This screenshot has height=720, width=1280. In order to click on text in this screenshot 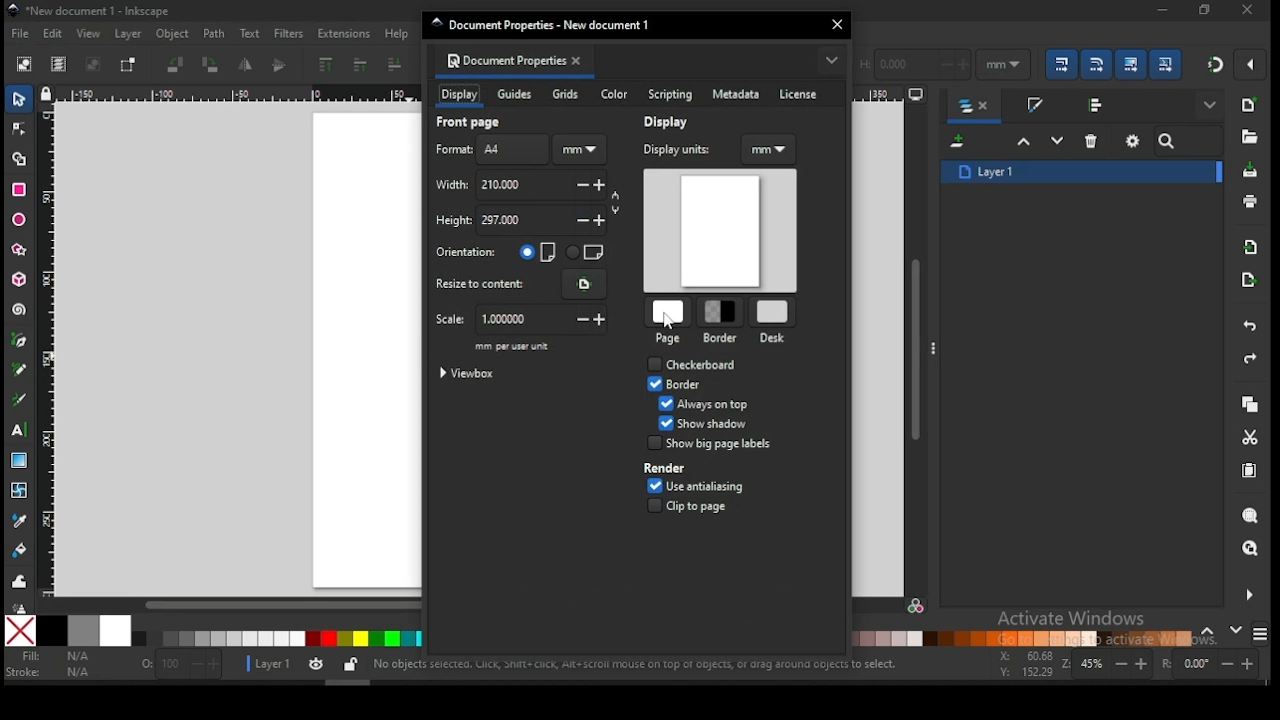, I will do `click(249, 33)`.